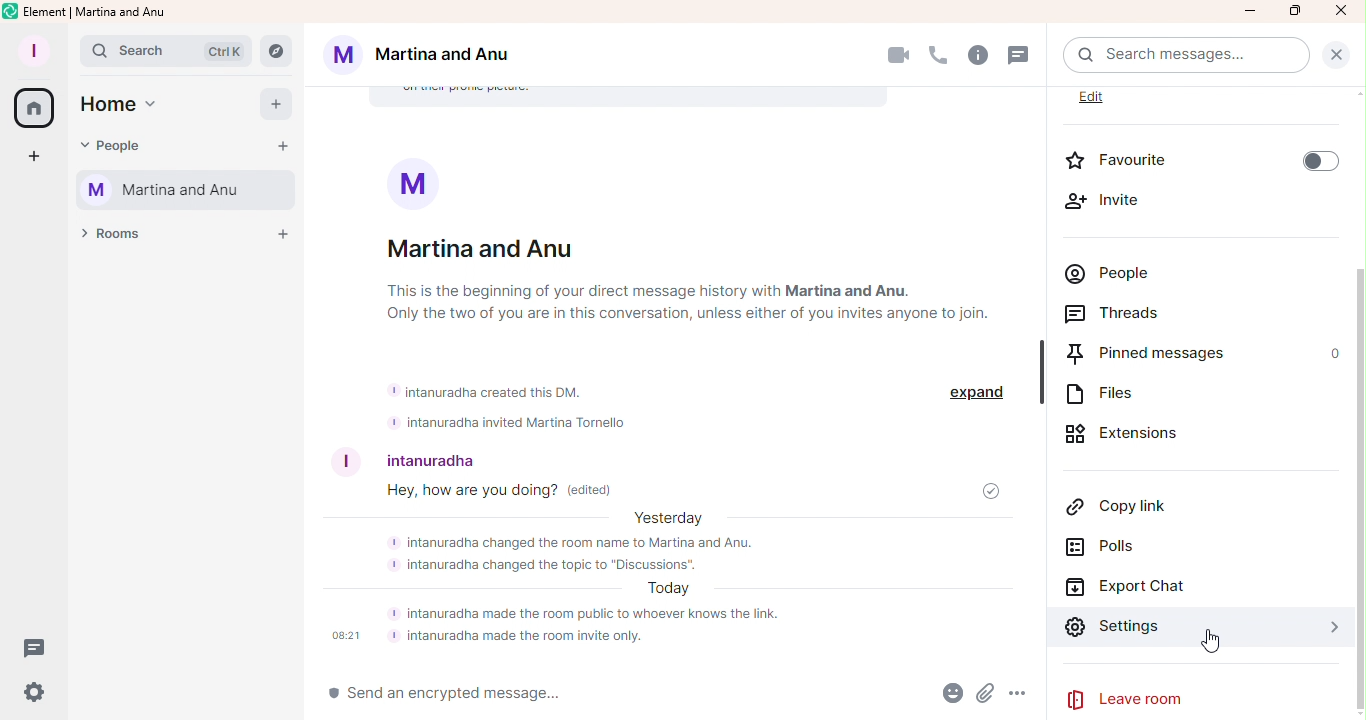 The image size is (1366, 720). What do you see at coordinates (1339, 52) in the screenshot?
I see `Close` at bounding box center [1339, 52].